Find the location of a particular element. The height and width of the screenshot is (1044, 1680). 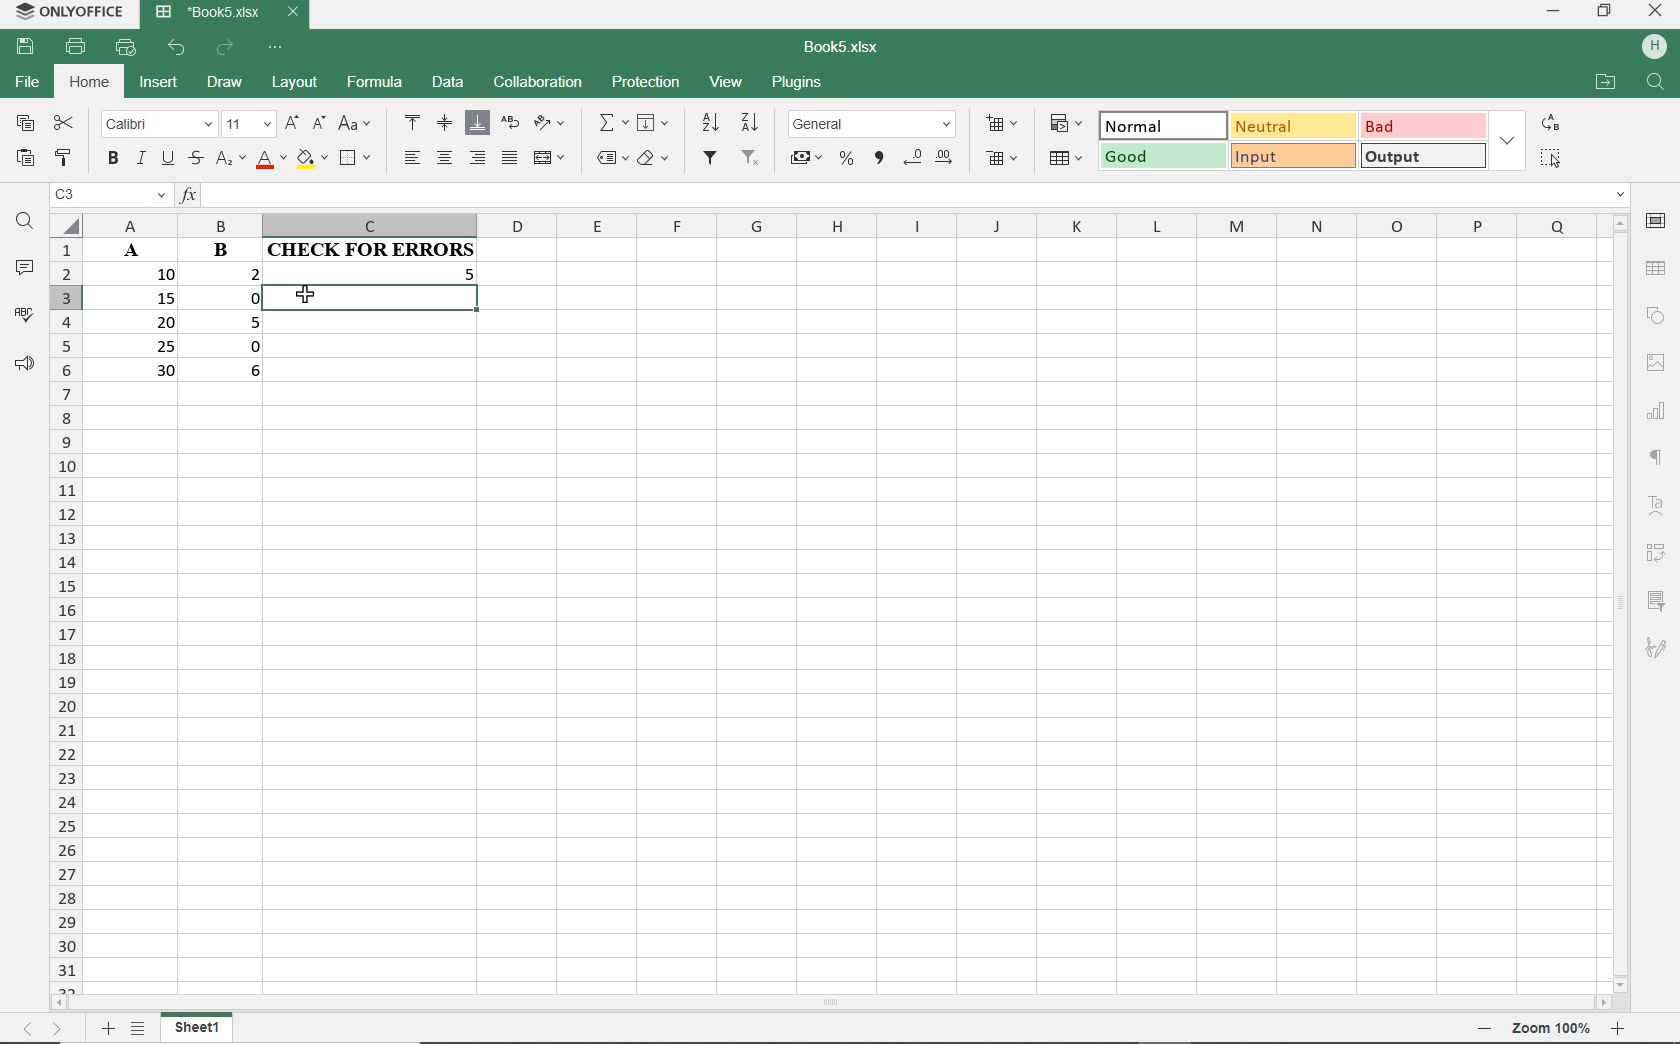

 is located at coordinates (1659, 510).